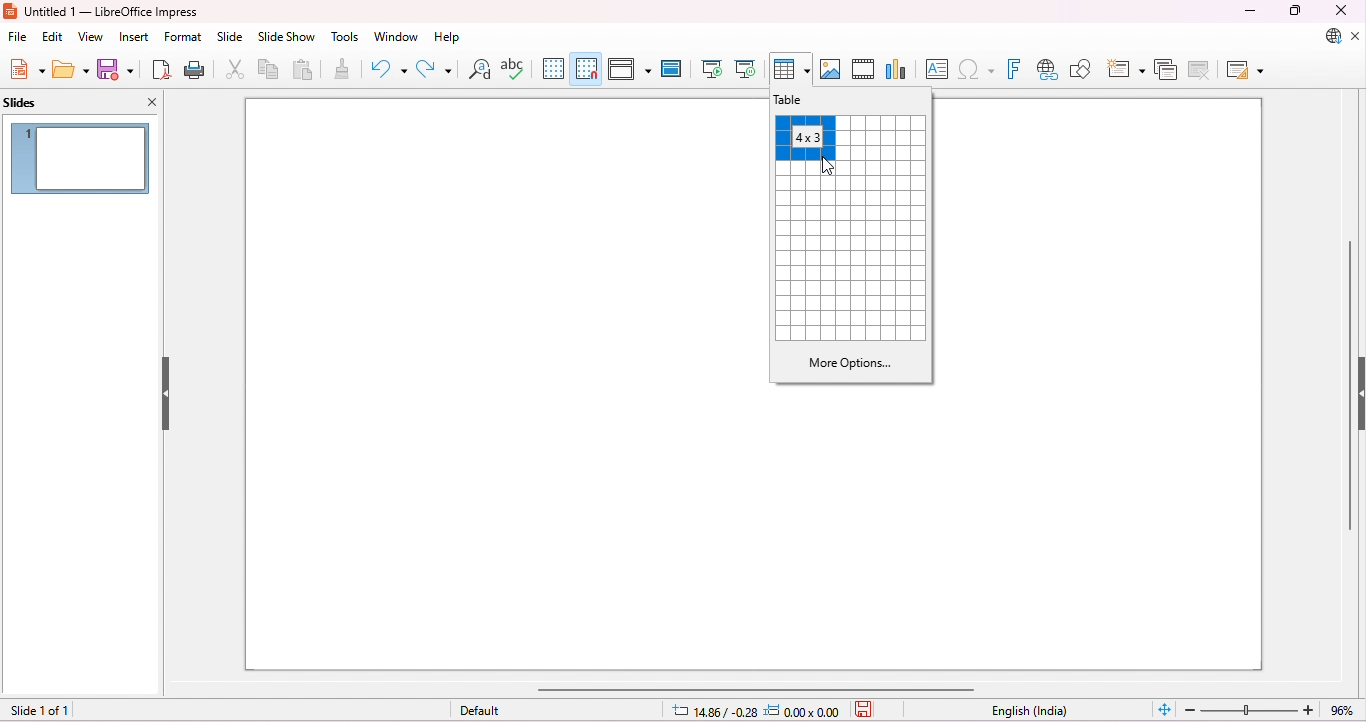 Image resolution: width=1366 pixels, height=722 pixels. Describe the element at coordinates (713, 69) in the screenshot. I see `start from first slide` at that location.